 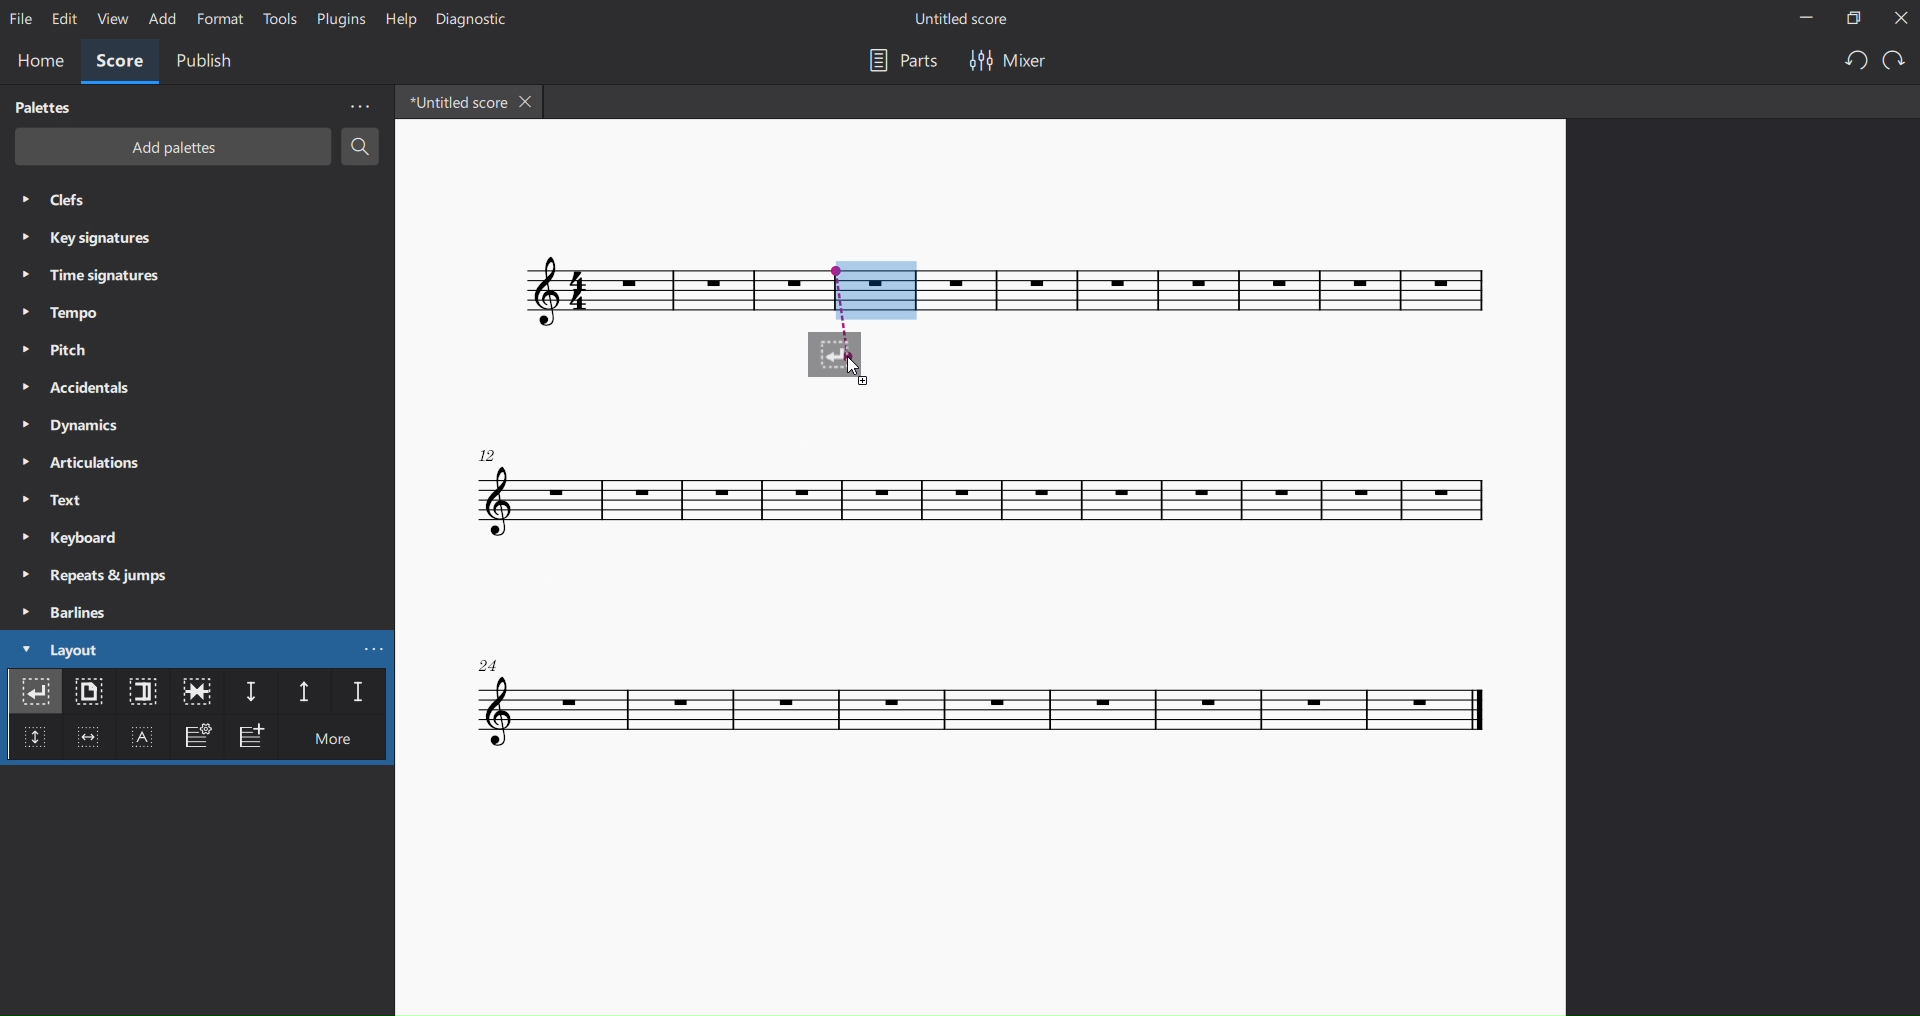 I want to click on staff spacer up, so click(x=299, y=692).